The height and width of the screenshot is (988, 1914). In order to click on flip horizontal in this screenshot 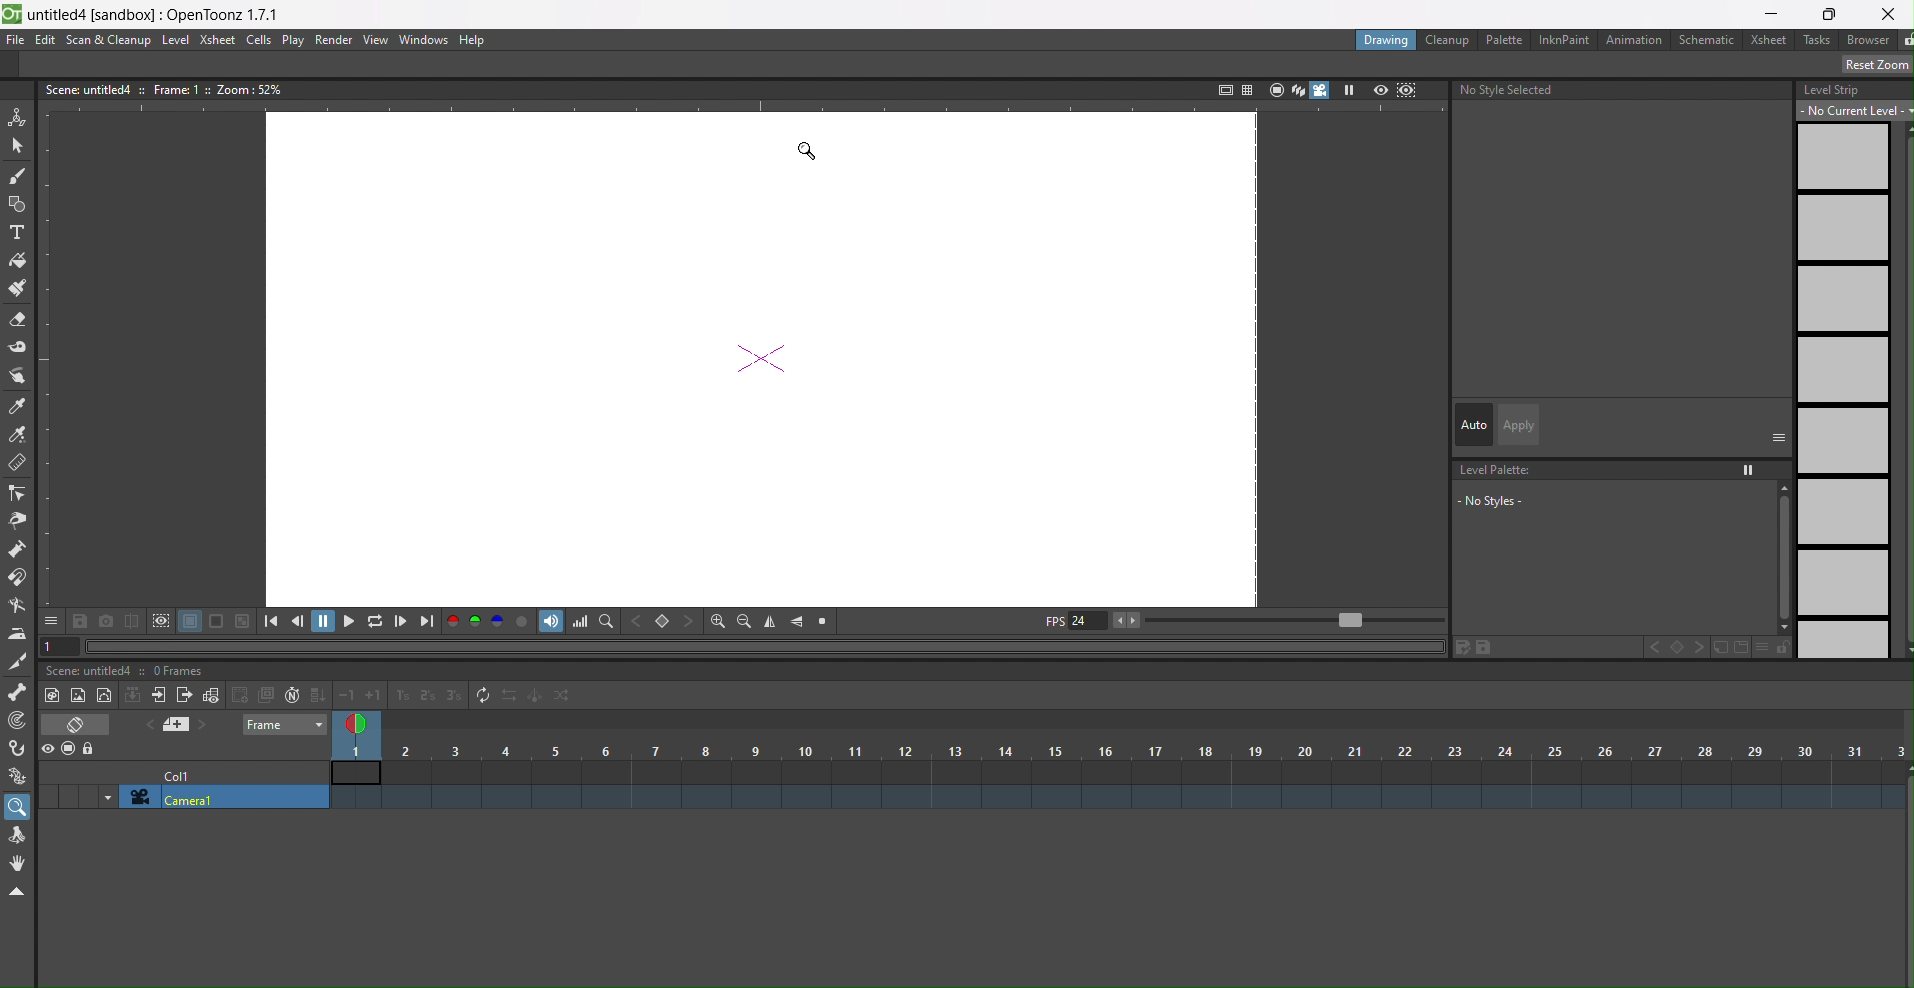, I will do `click(798, 622)`.